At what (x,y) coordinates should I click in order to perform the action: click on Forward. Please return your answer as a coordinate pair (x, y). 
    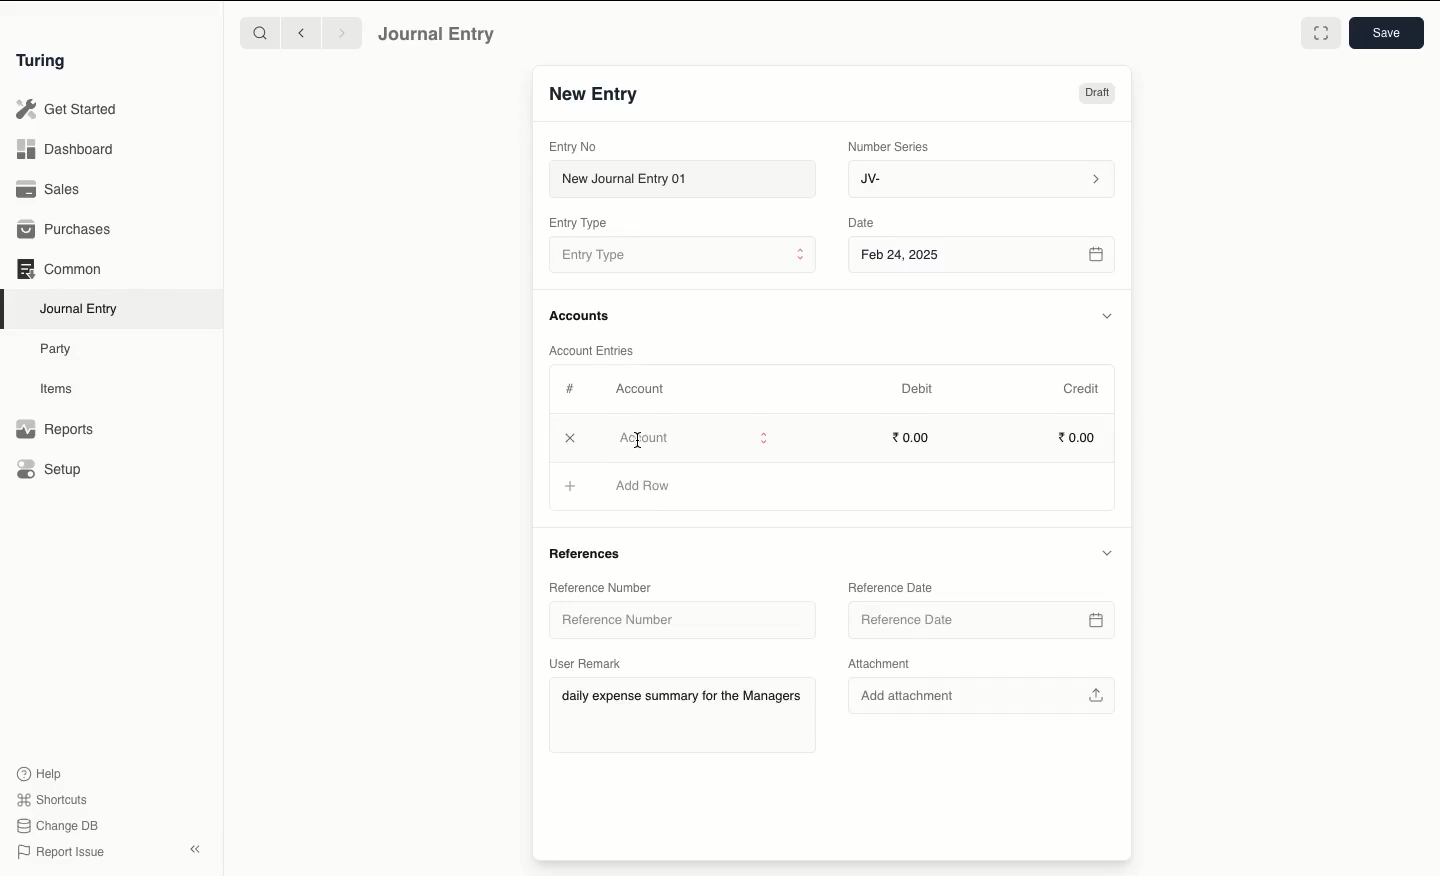
    Looking at the image, I should click on (343, 32).